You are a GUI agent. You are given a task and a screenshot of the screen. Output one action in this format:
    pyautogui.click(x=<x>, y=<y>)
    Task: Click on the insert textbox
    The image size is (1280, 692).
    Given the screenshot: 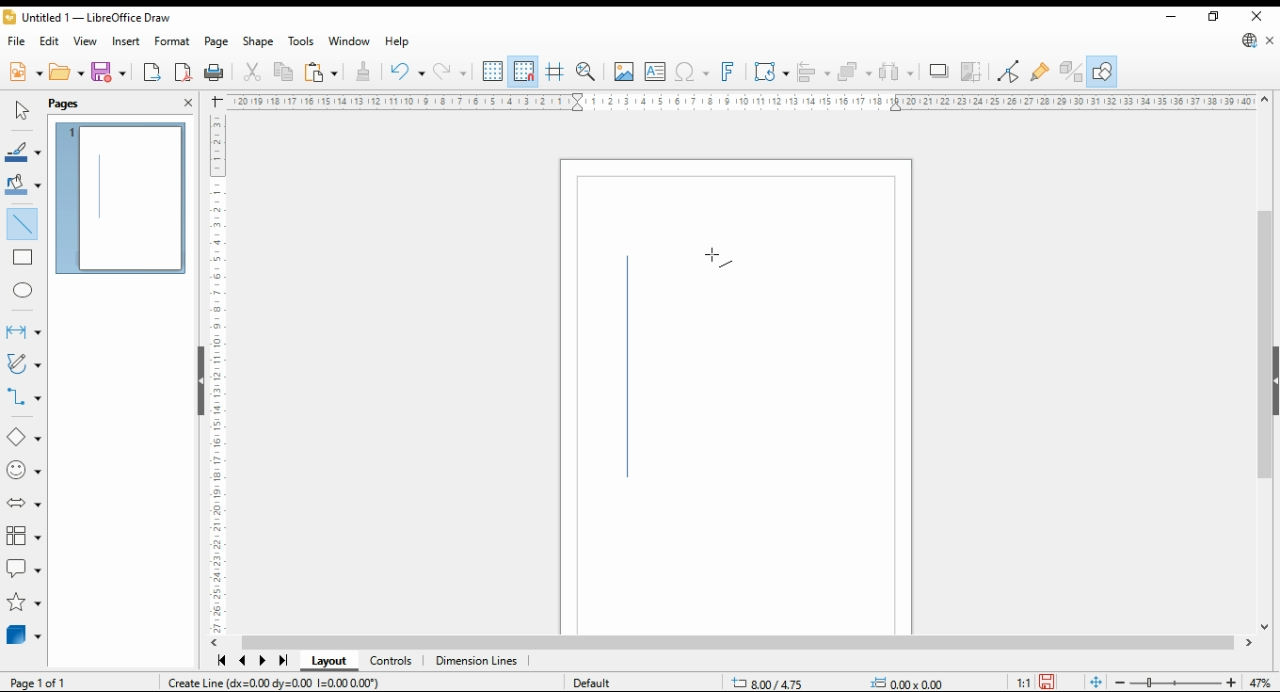 What is the action you would take?
    pyautogui.click(x=655, y=73)
    